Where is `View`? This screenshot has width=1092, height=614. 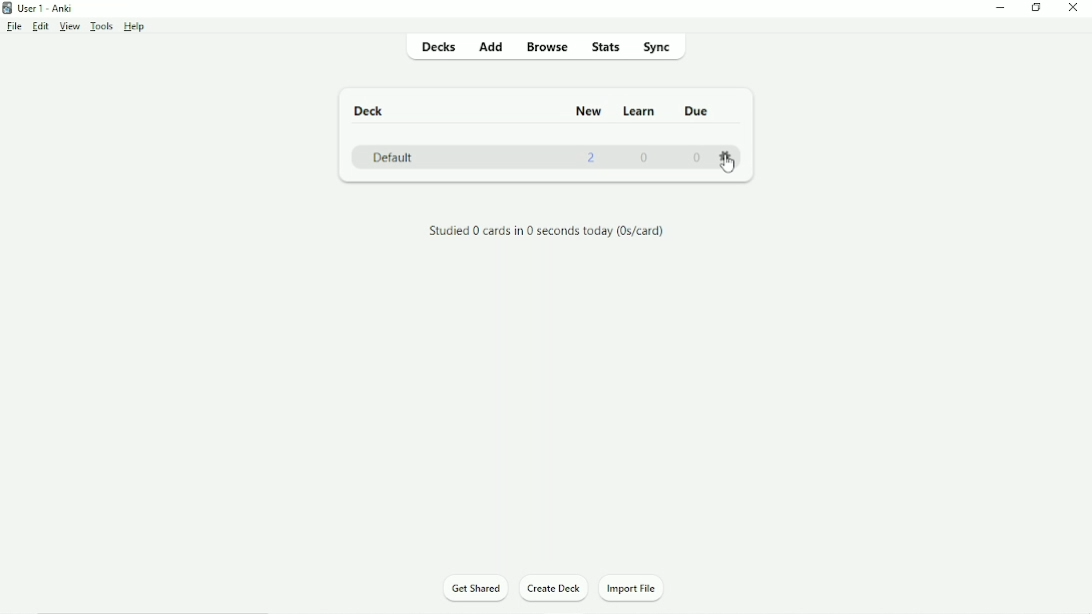 View is located at coordinates (69, 27).